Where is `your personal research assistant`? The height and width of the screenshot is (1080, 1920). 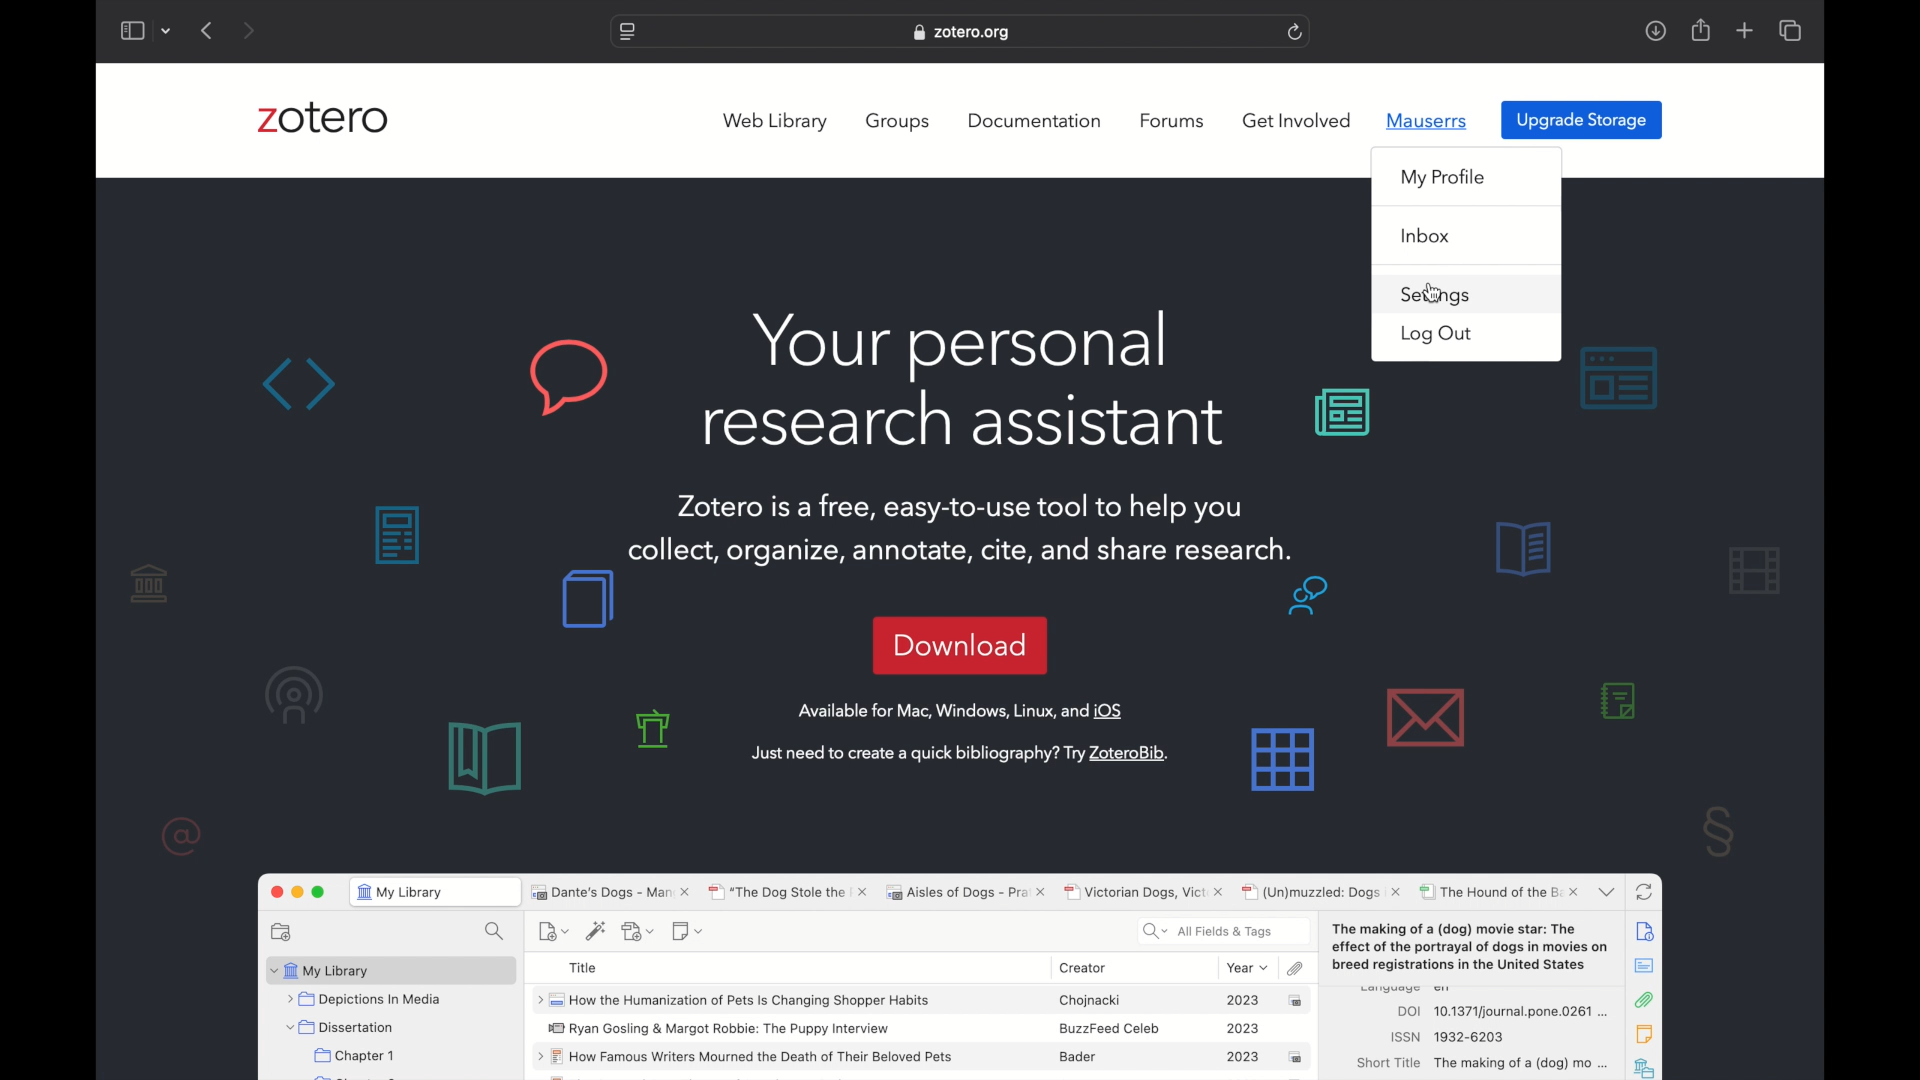 your personal research assistant is located at coordinates (965, 380).